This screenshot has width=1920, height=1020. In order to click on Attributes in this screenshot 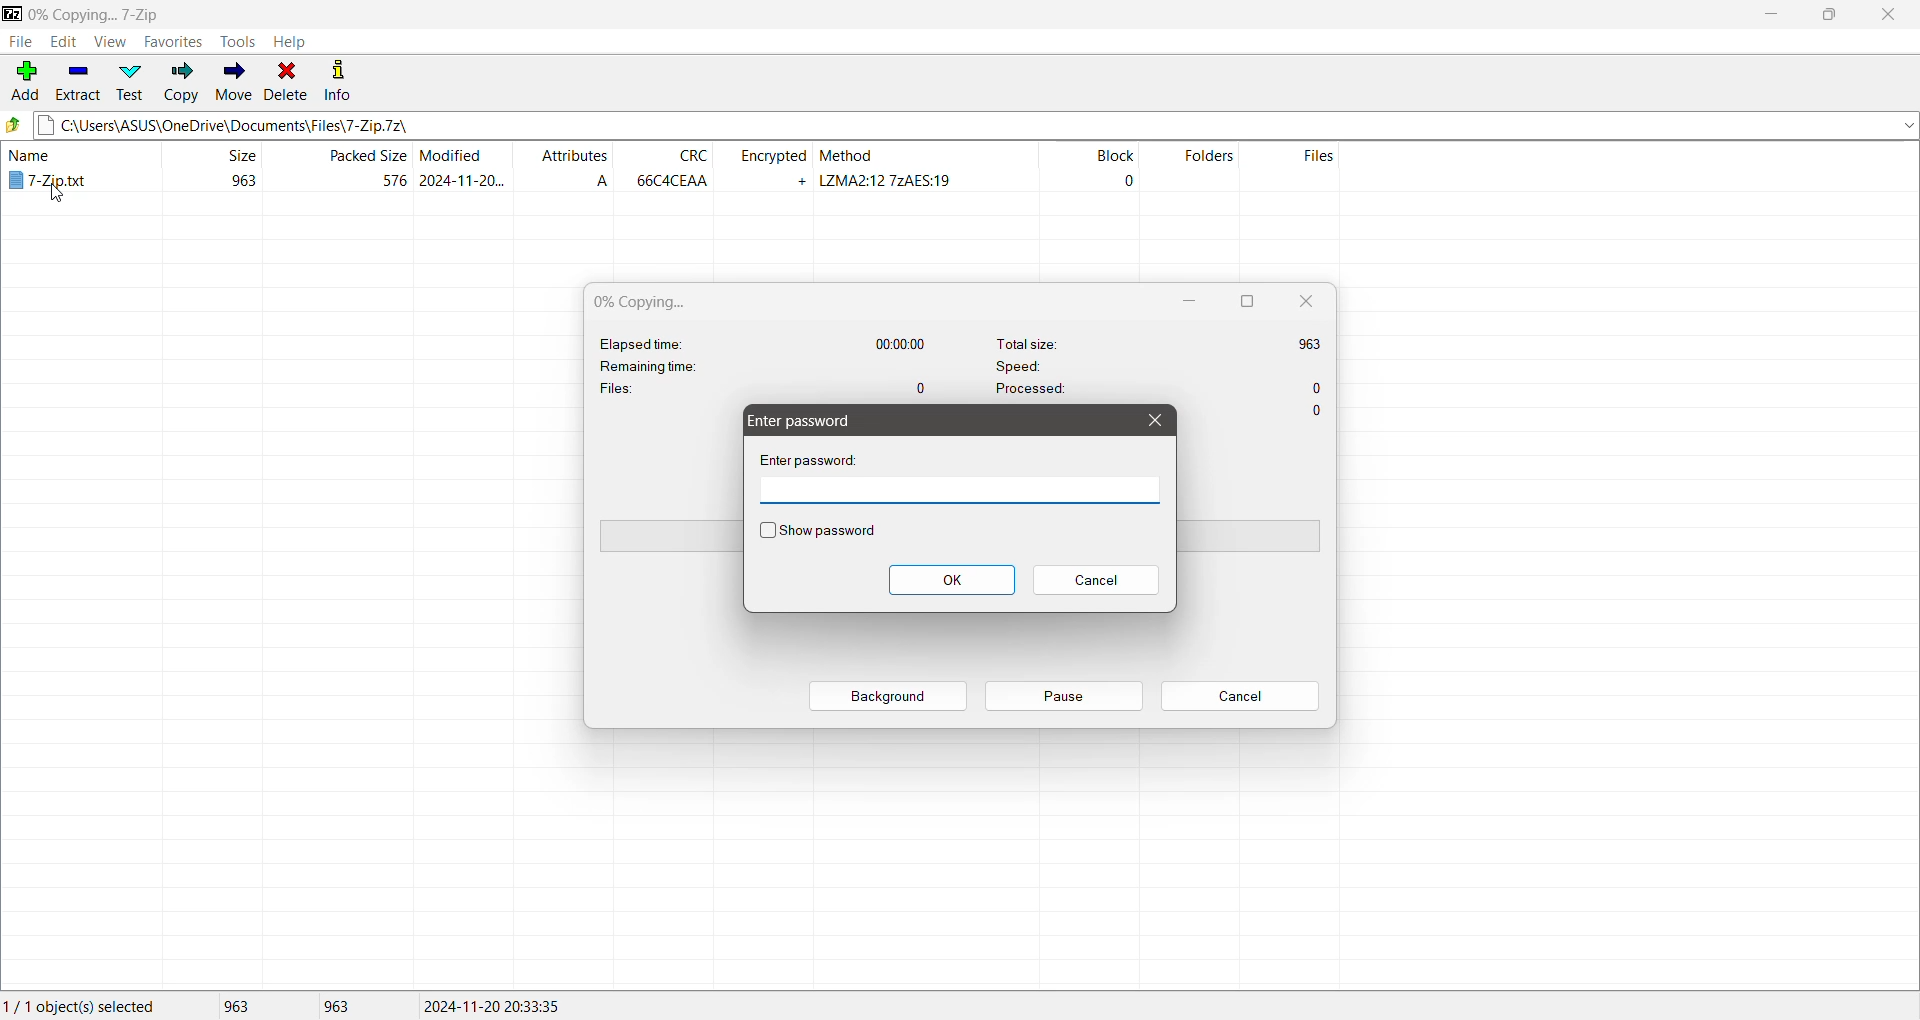, I will do `click(571, 168)`.